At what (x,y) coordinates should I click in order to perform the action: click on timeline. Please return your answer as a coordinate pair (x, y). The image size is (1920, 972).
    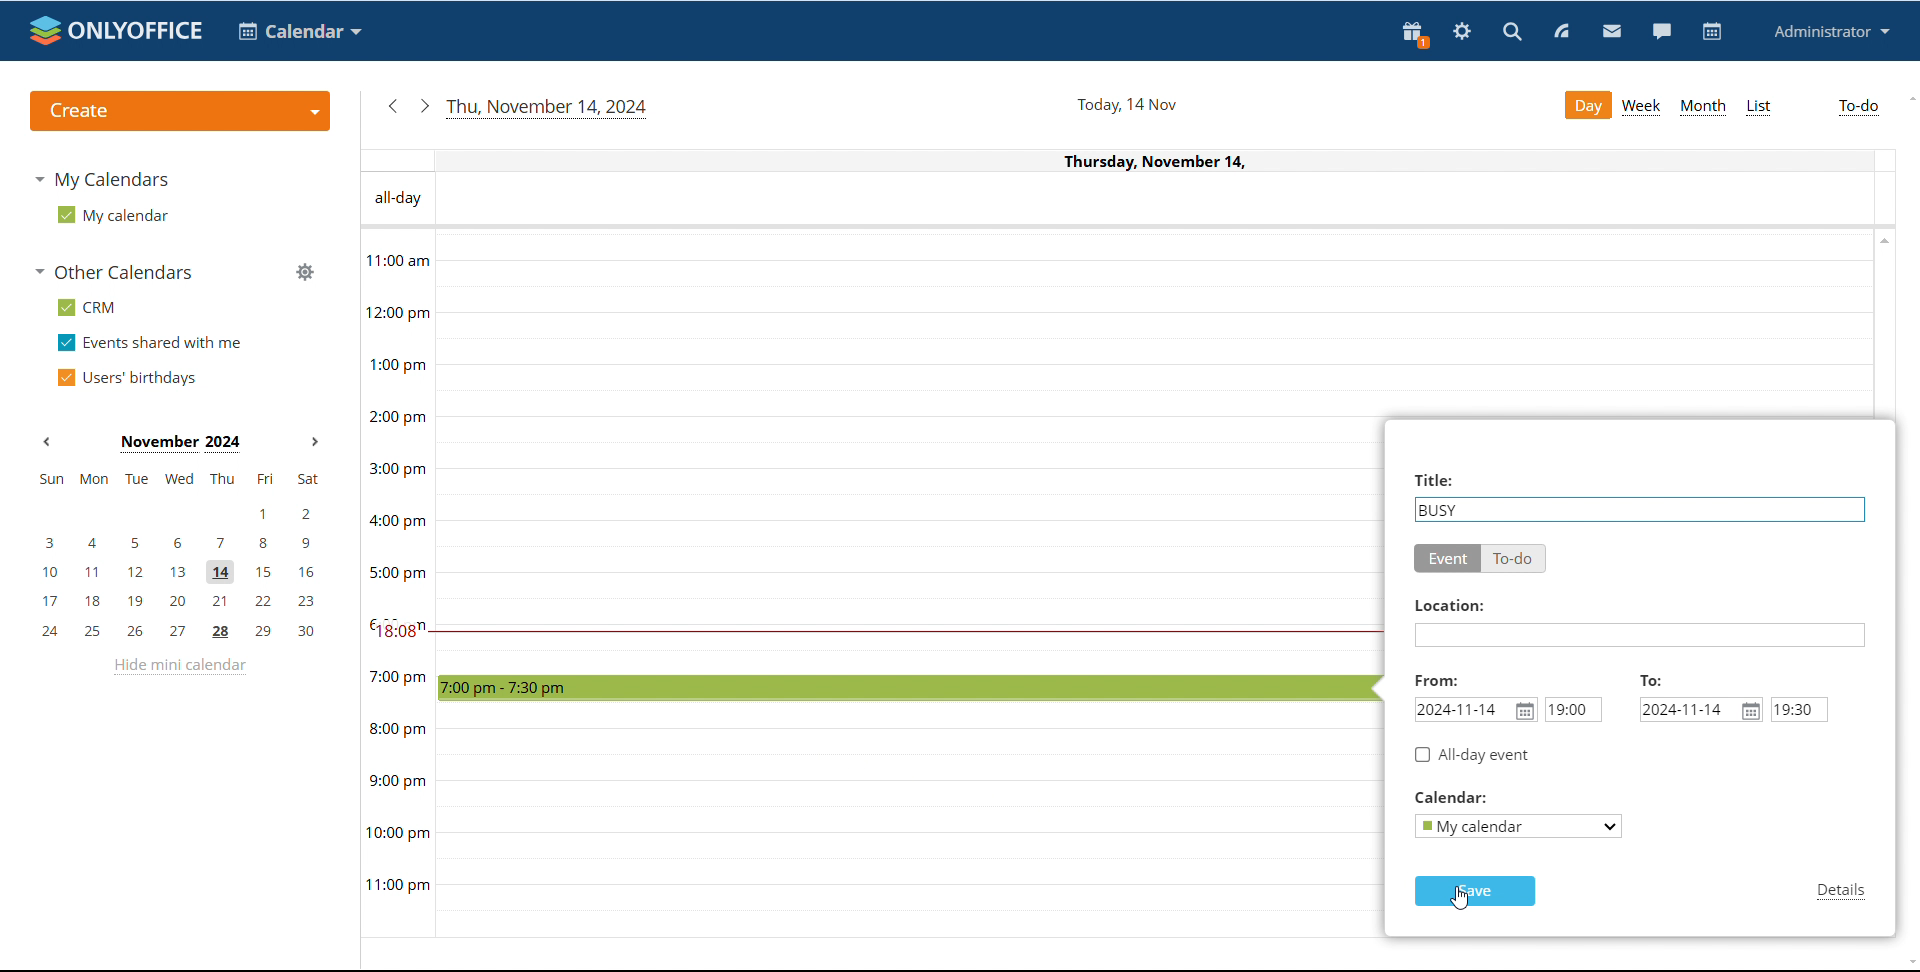
    Looking at the image, I should click on (399, 583).